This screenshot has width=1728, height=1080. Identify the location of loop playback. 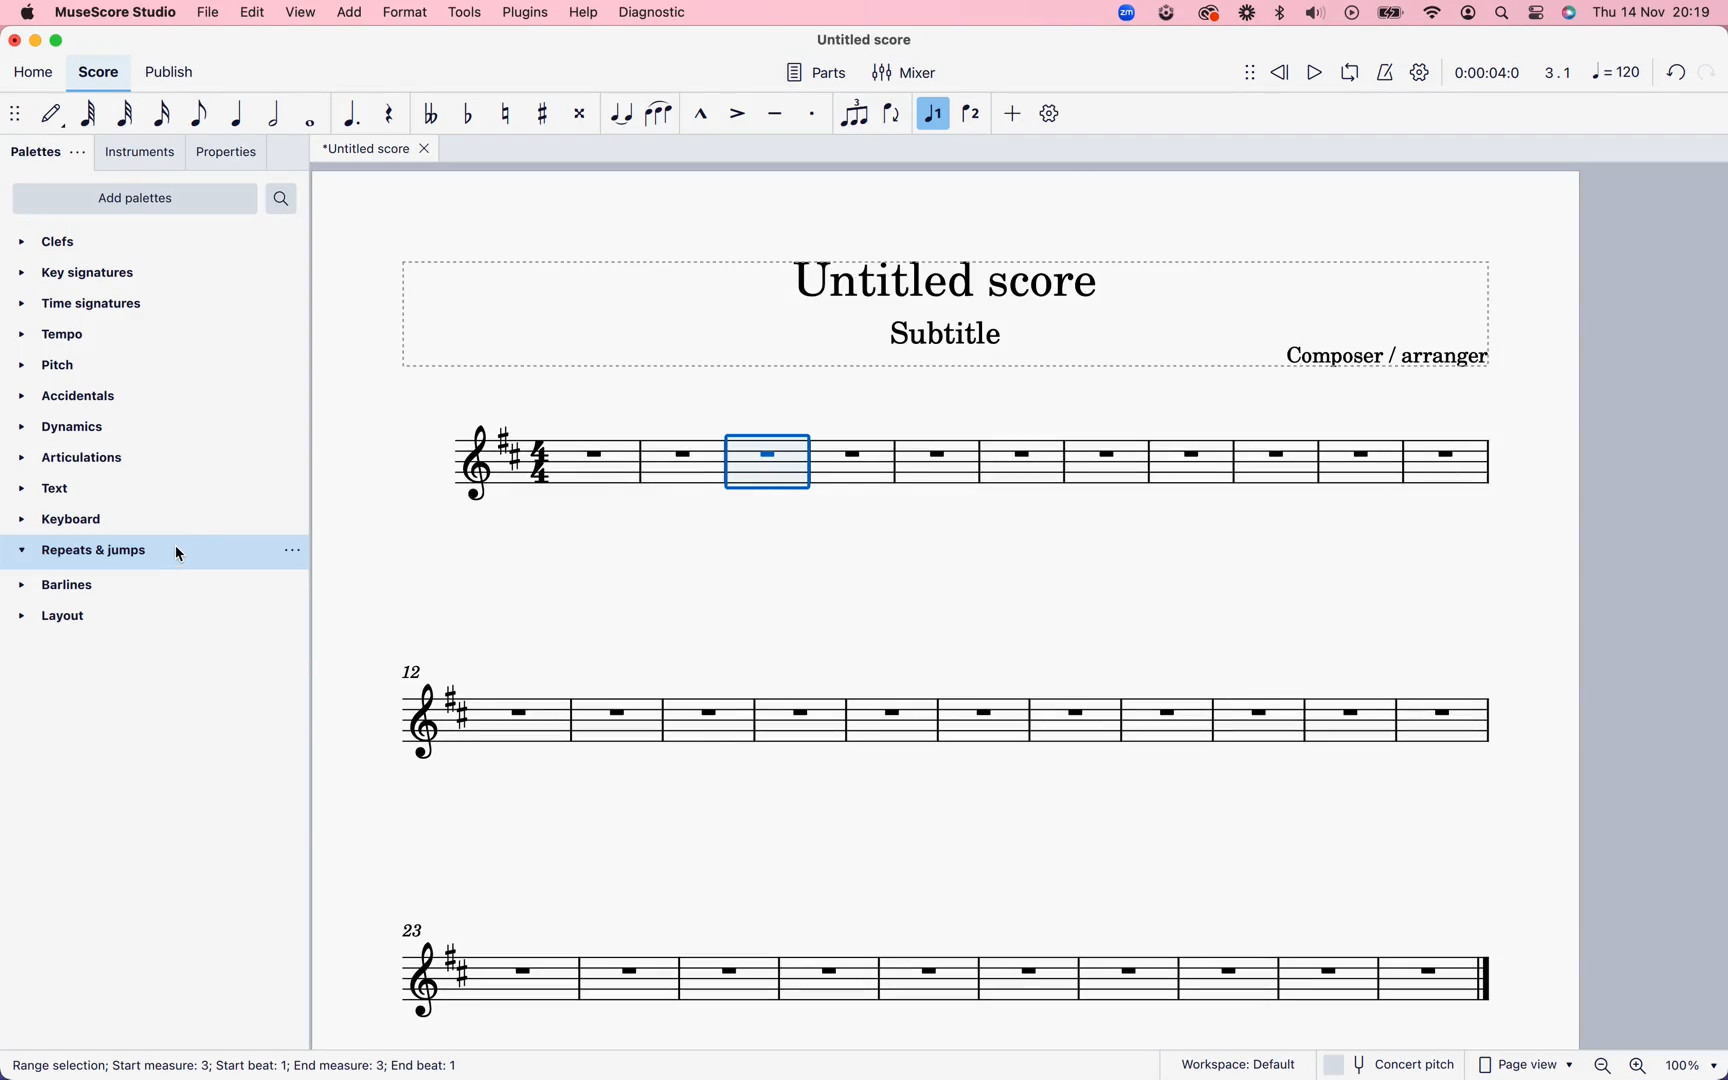
(1349, 70).